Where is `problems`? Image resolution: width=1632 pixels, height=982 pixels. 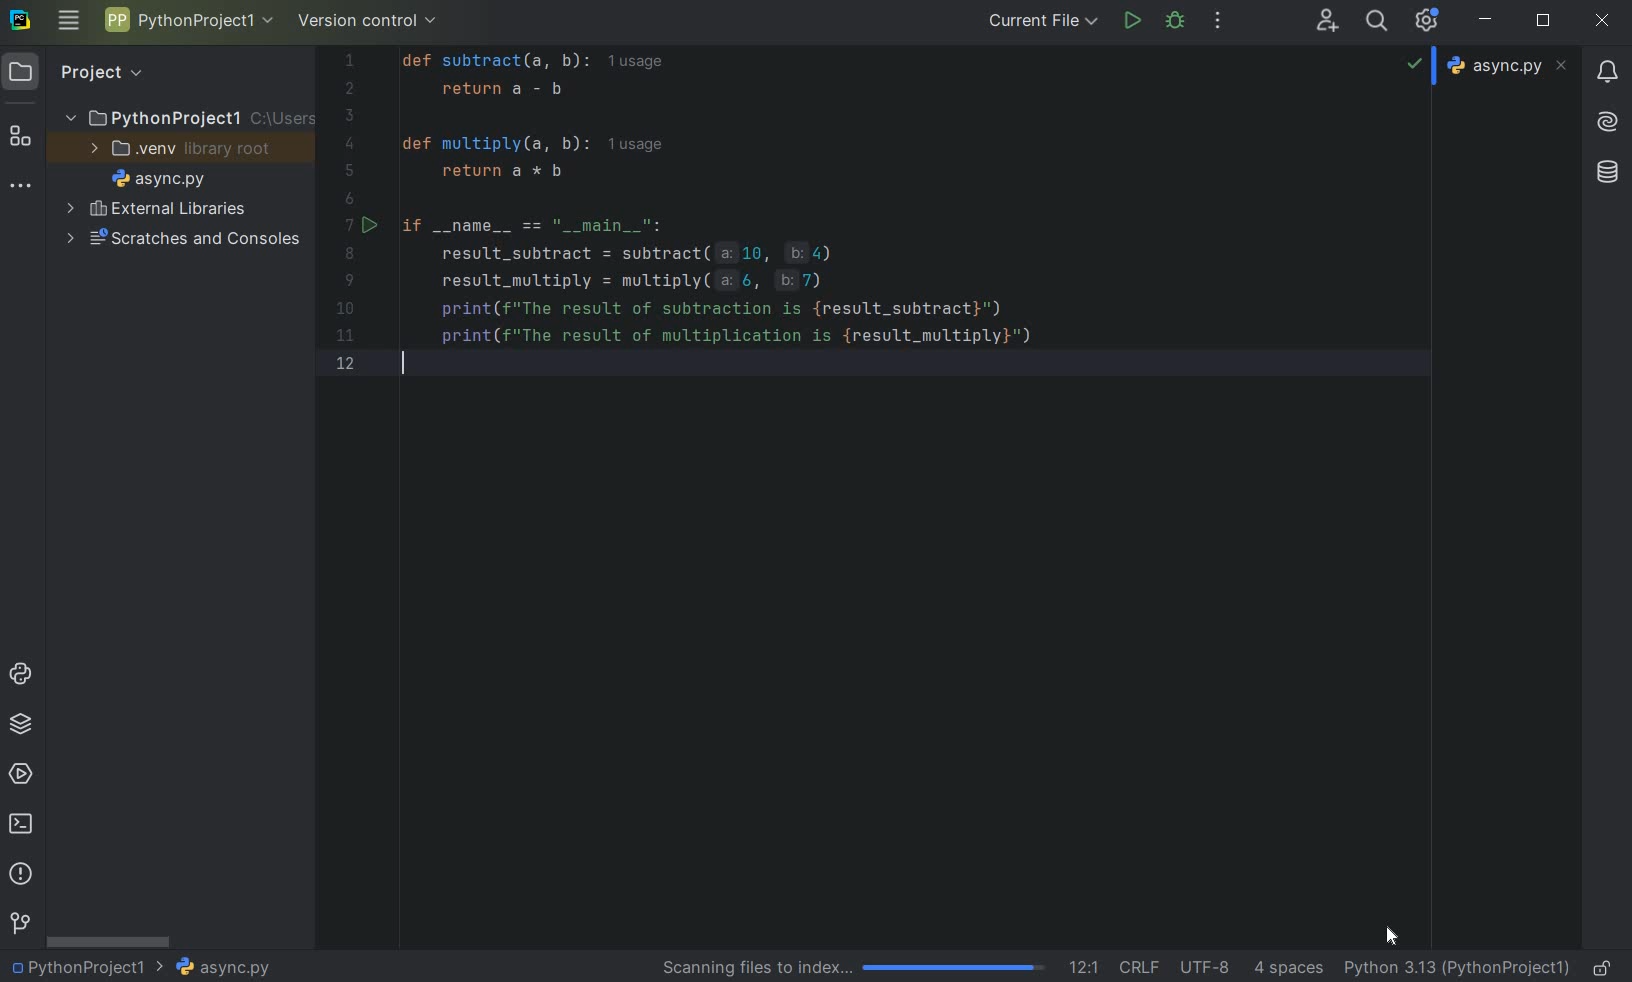
problems is located at coordinates (20, 874).